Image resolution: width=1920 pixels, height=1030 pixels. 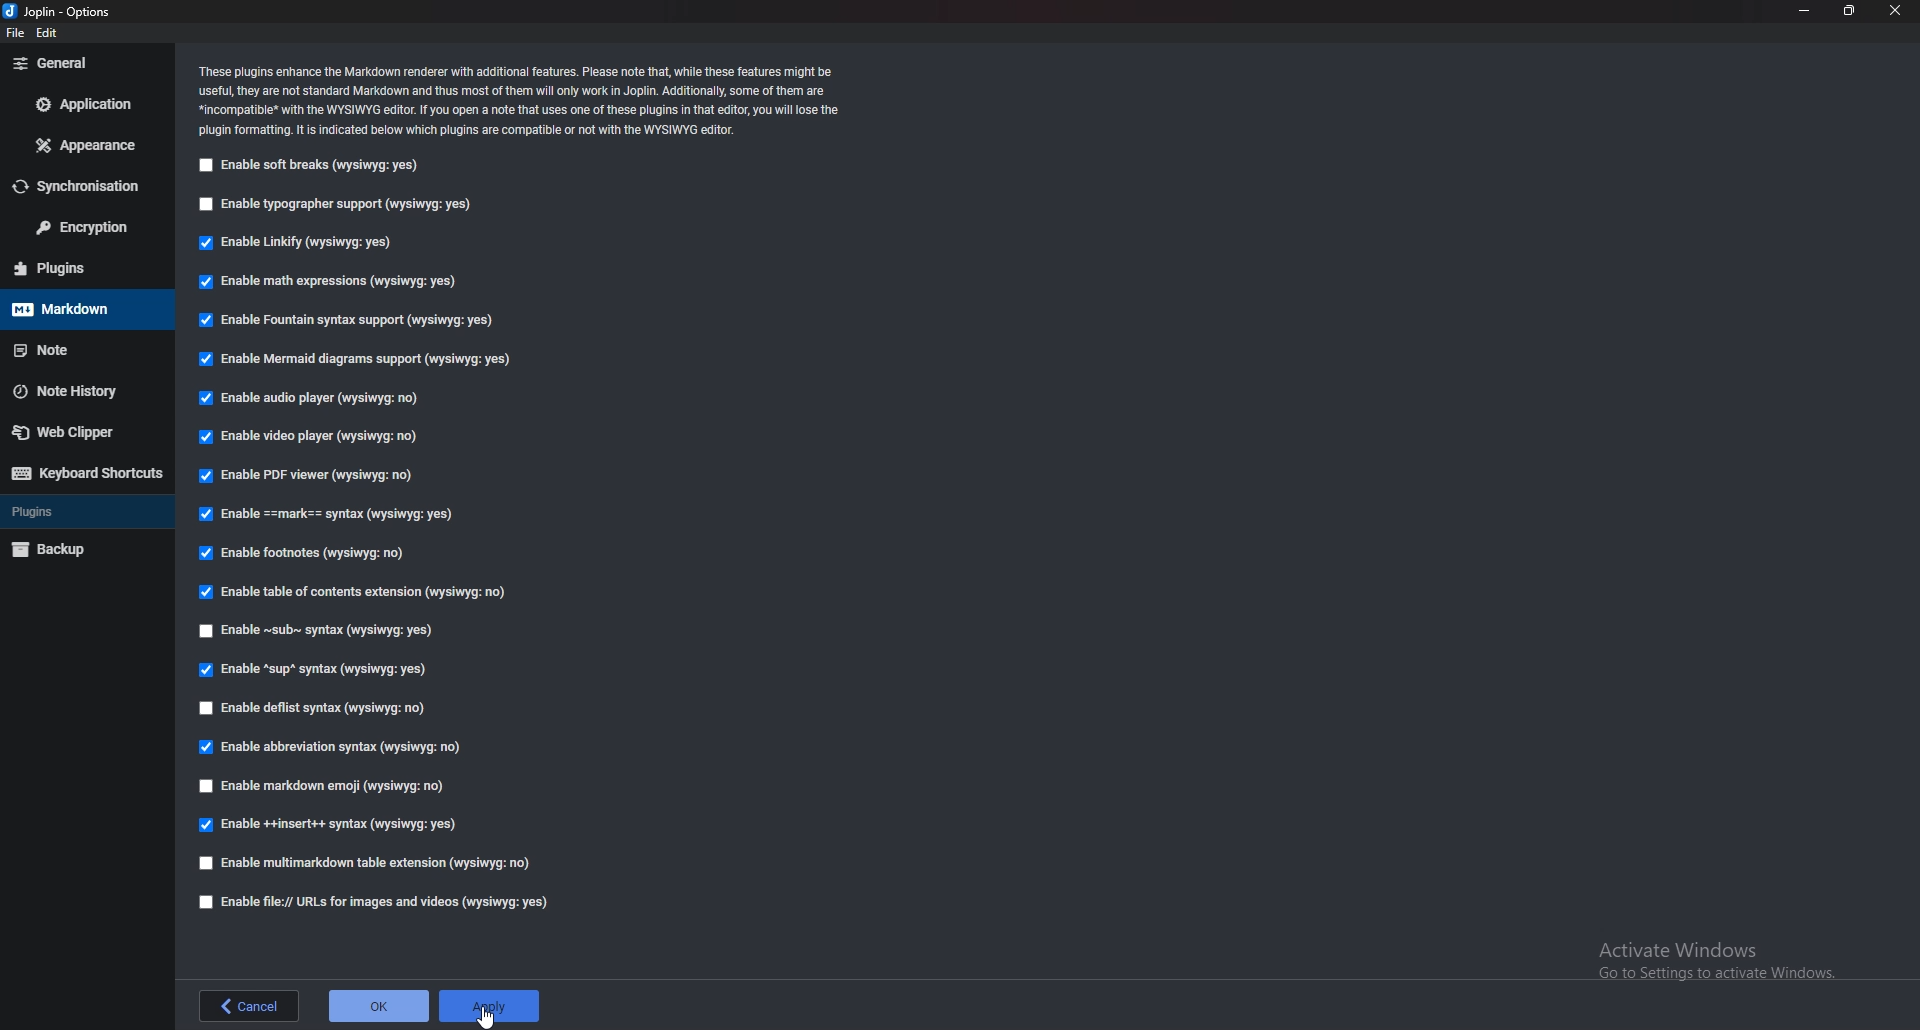 What do you see at coordinates (81, 187) in the screenshot?
I see `Synchronization` at bounding box center [81, 187].